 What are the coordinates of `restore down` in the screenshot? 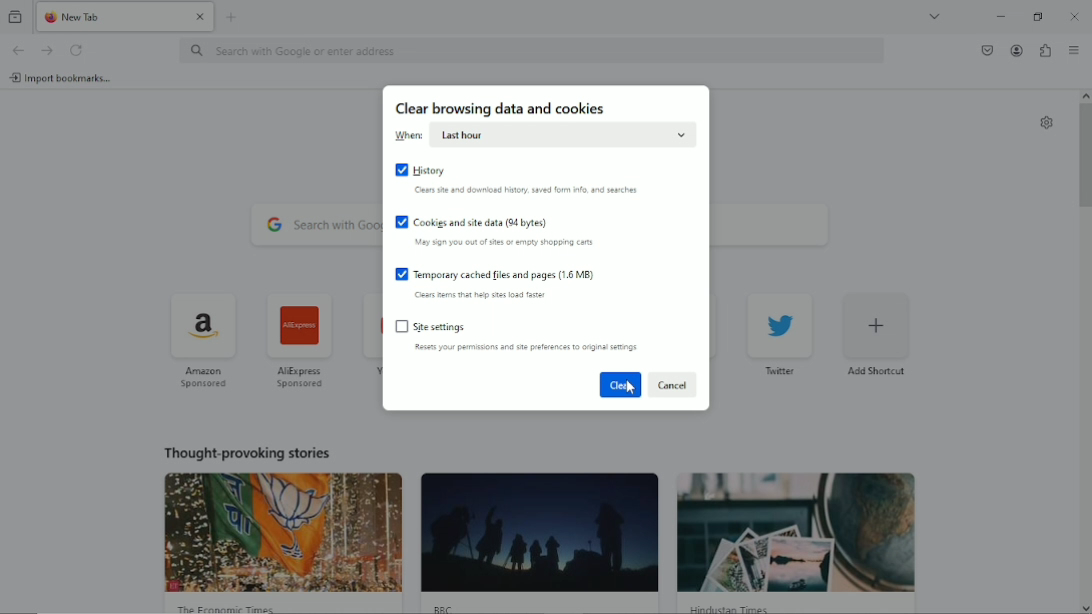 It's located at (1038, 16).